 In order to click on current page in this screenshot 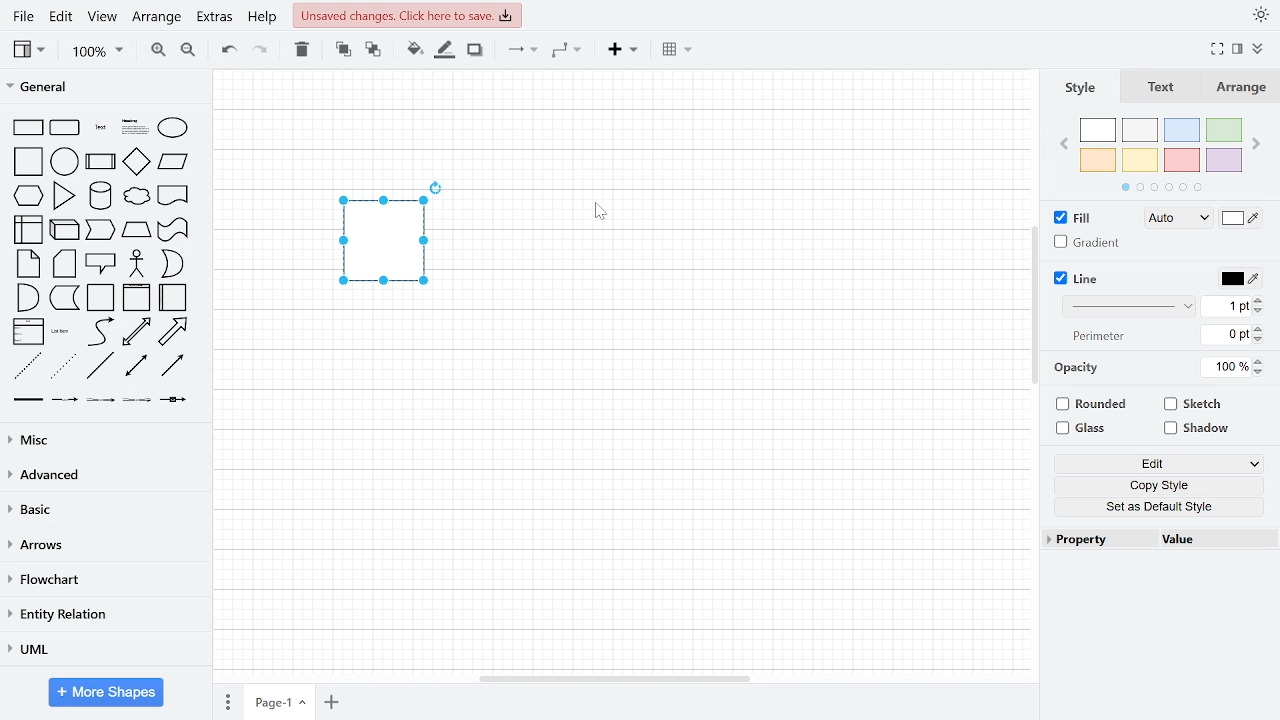, I will do `click(277, 699)`.